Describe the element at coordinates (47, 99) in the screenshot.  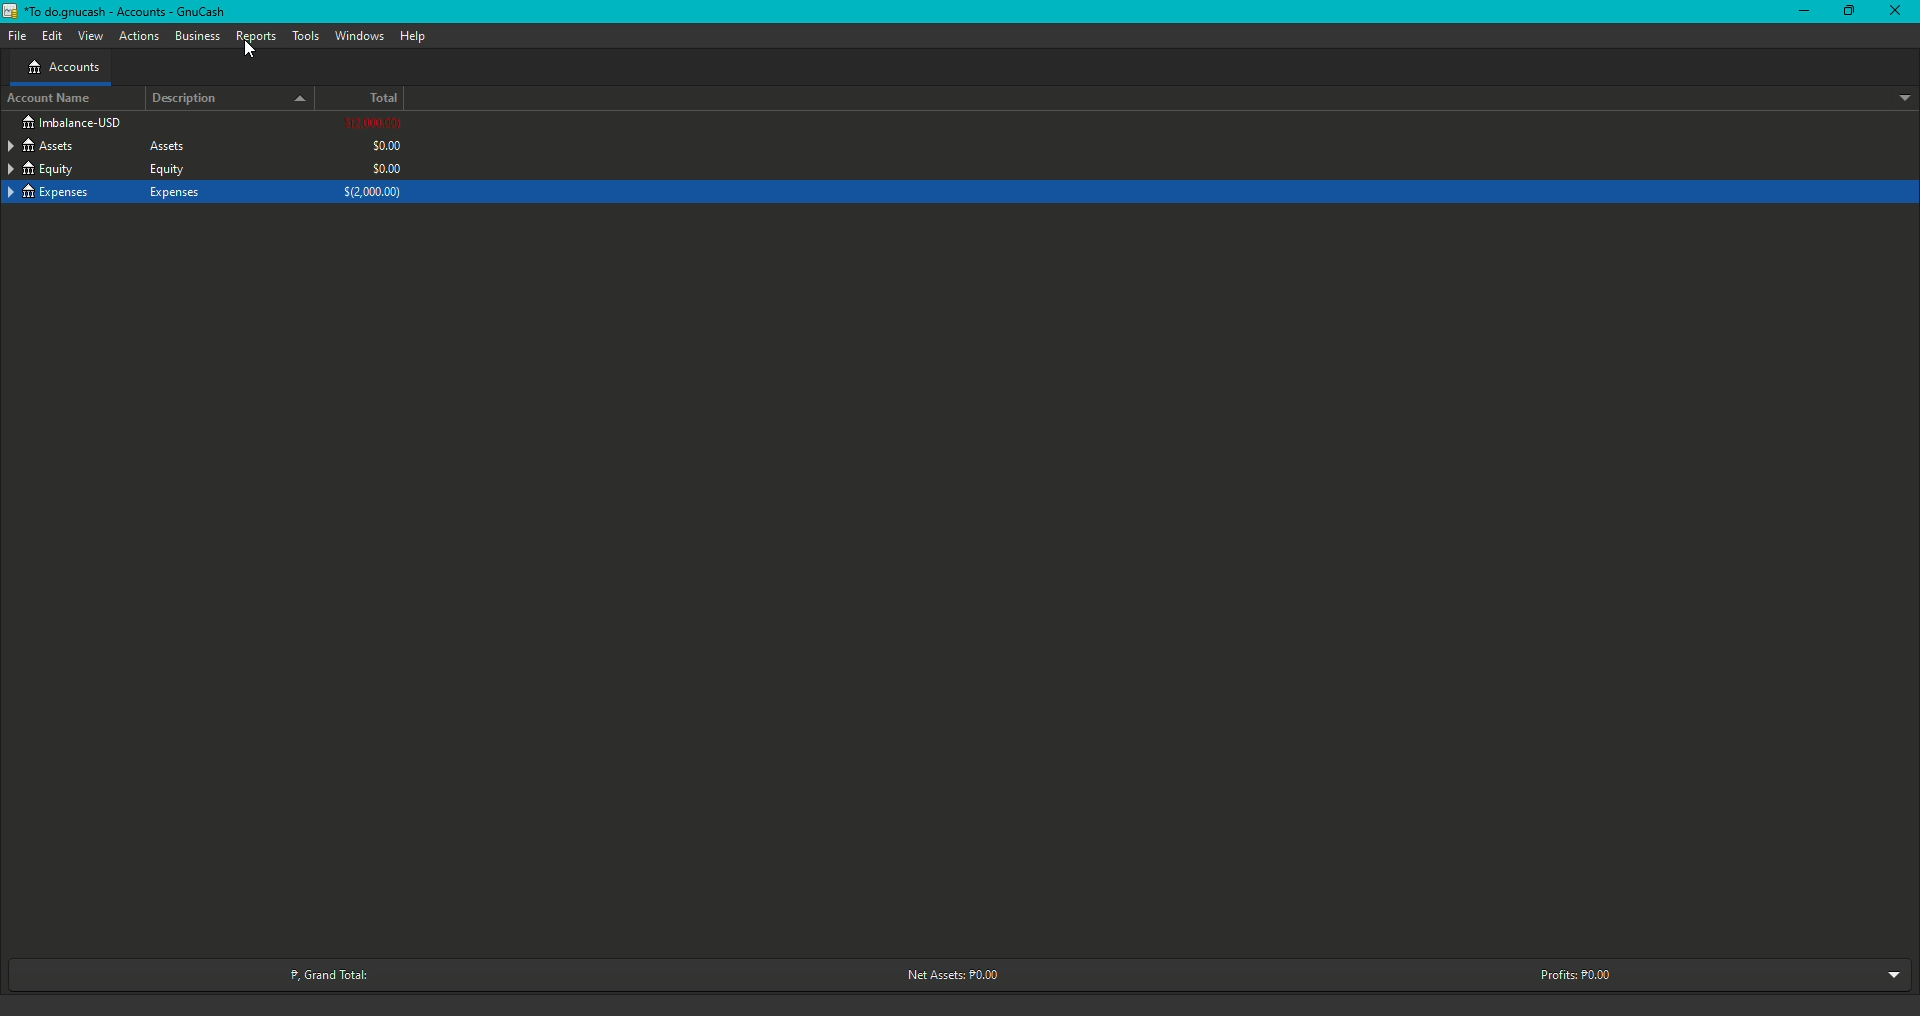
I see `Account Name` at that location.